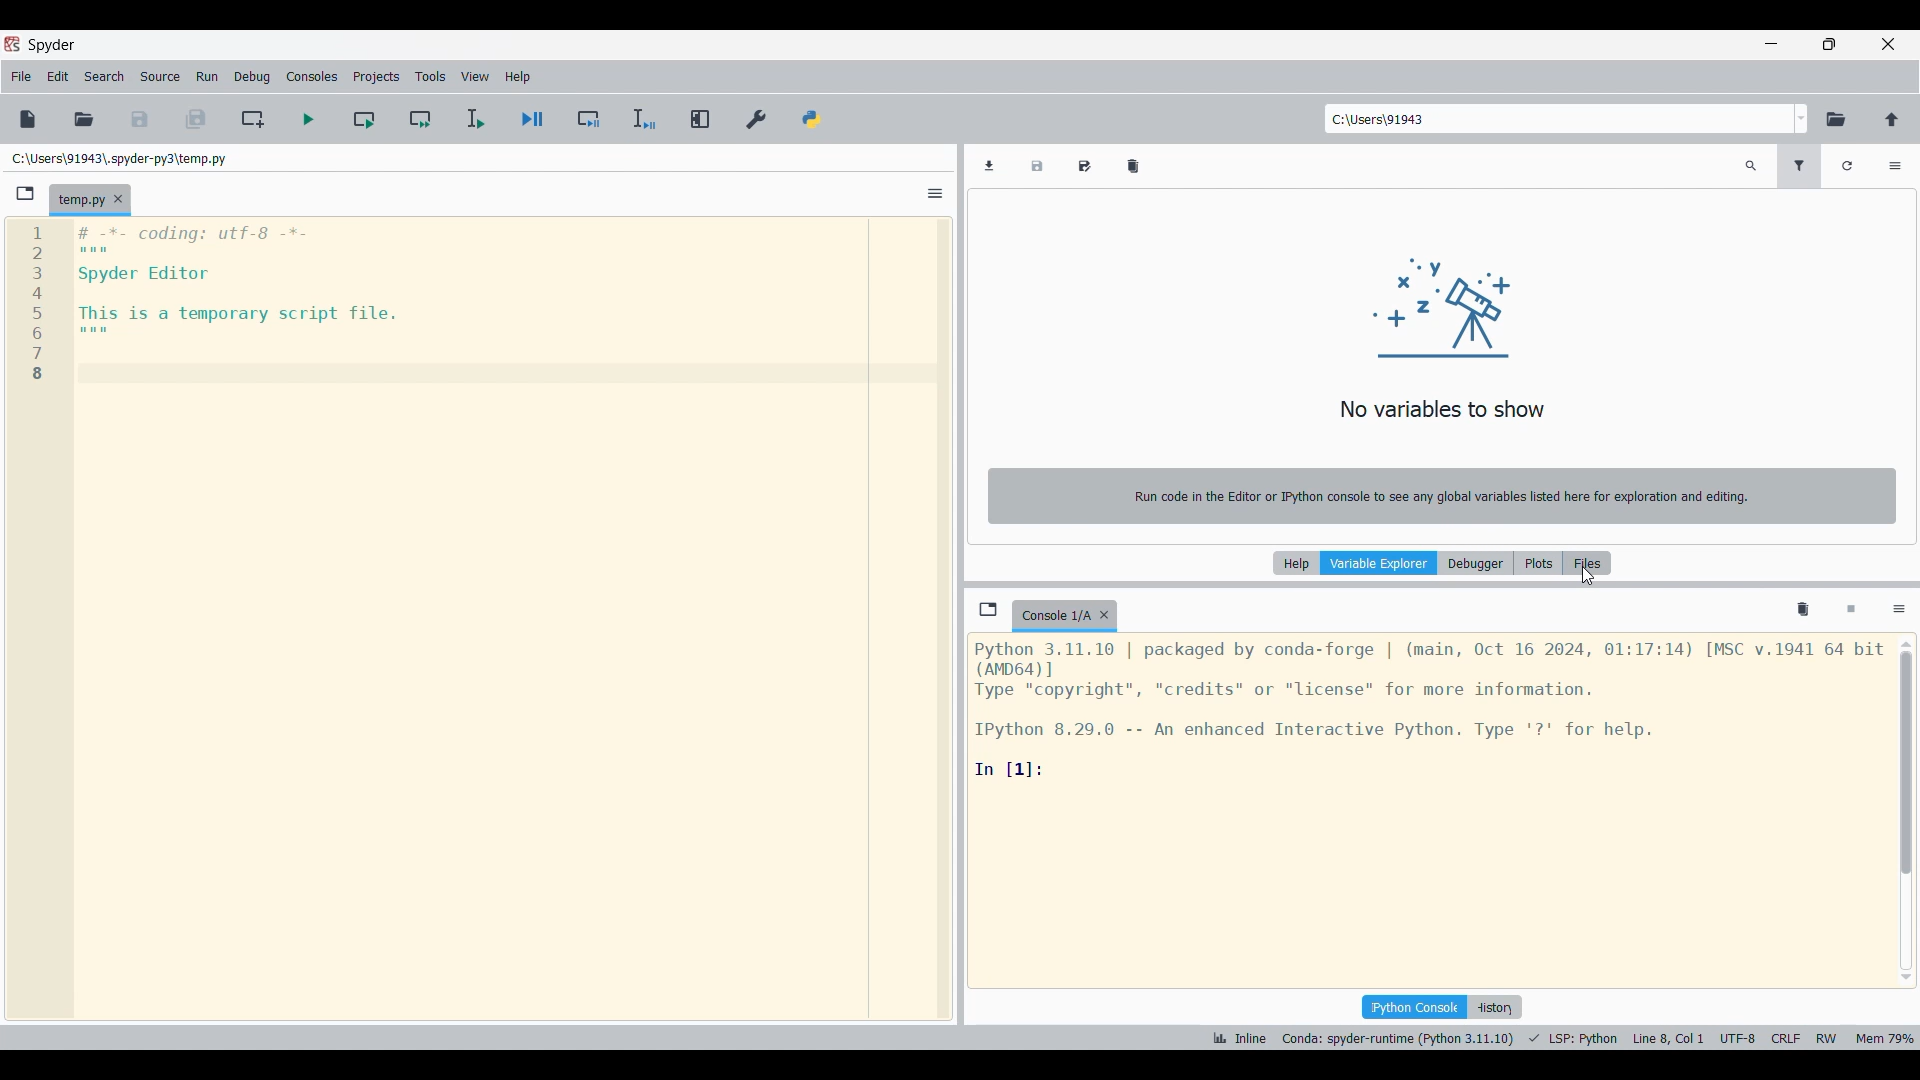 Image resolution: width=1920 pixels, height=1080 pixels. What do you see at coordinates (376, 76) in the screenshot?
I see `Projects menu` at bounding box center [376, 76].